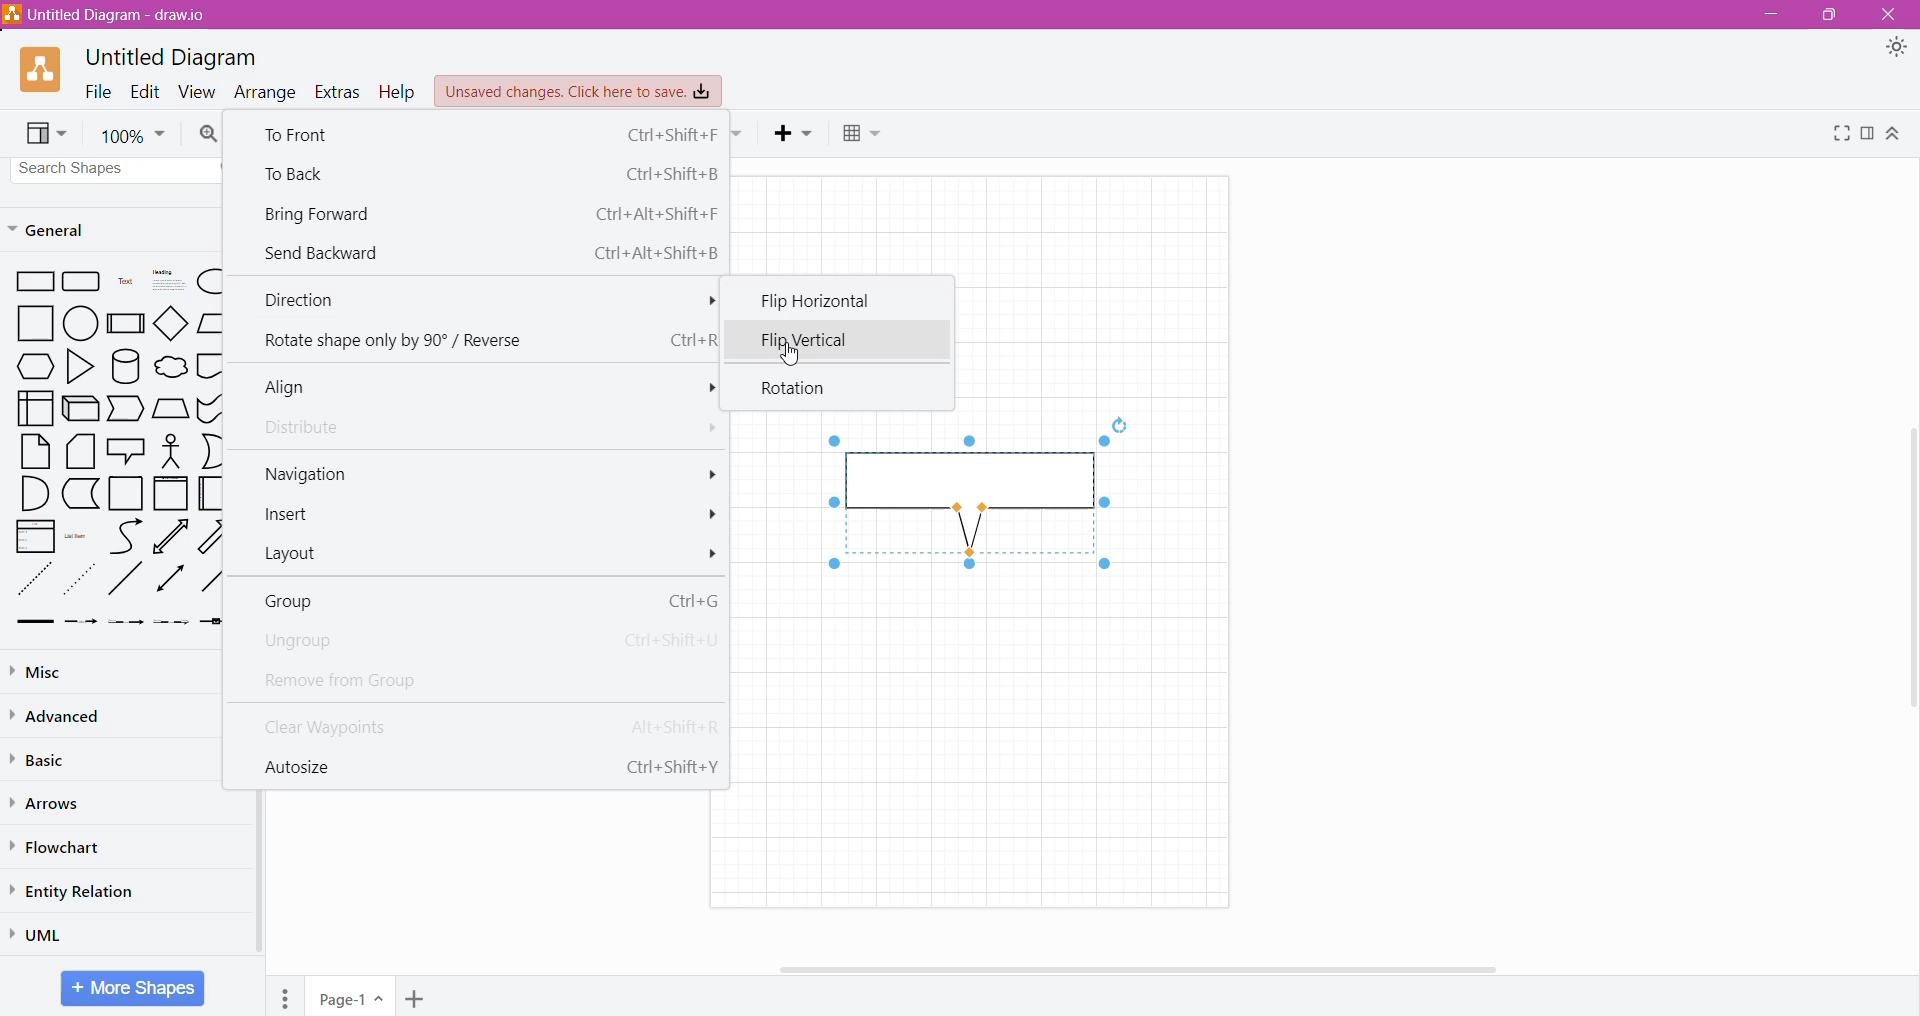 The image size is (1920, 1016). I want to click on Distribute, so click(310, 429).